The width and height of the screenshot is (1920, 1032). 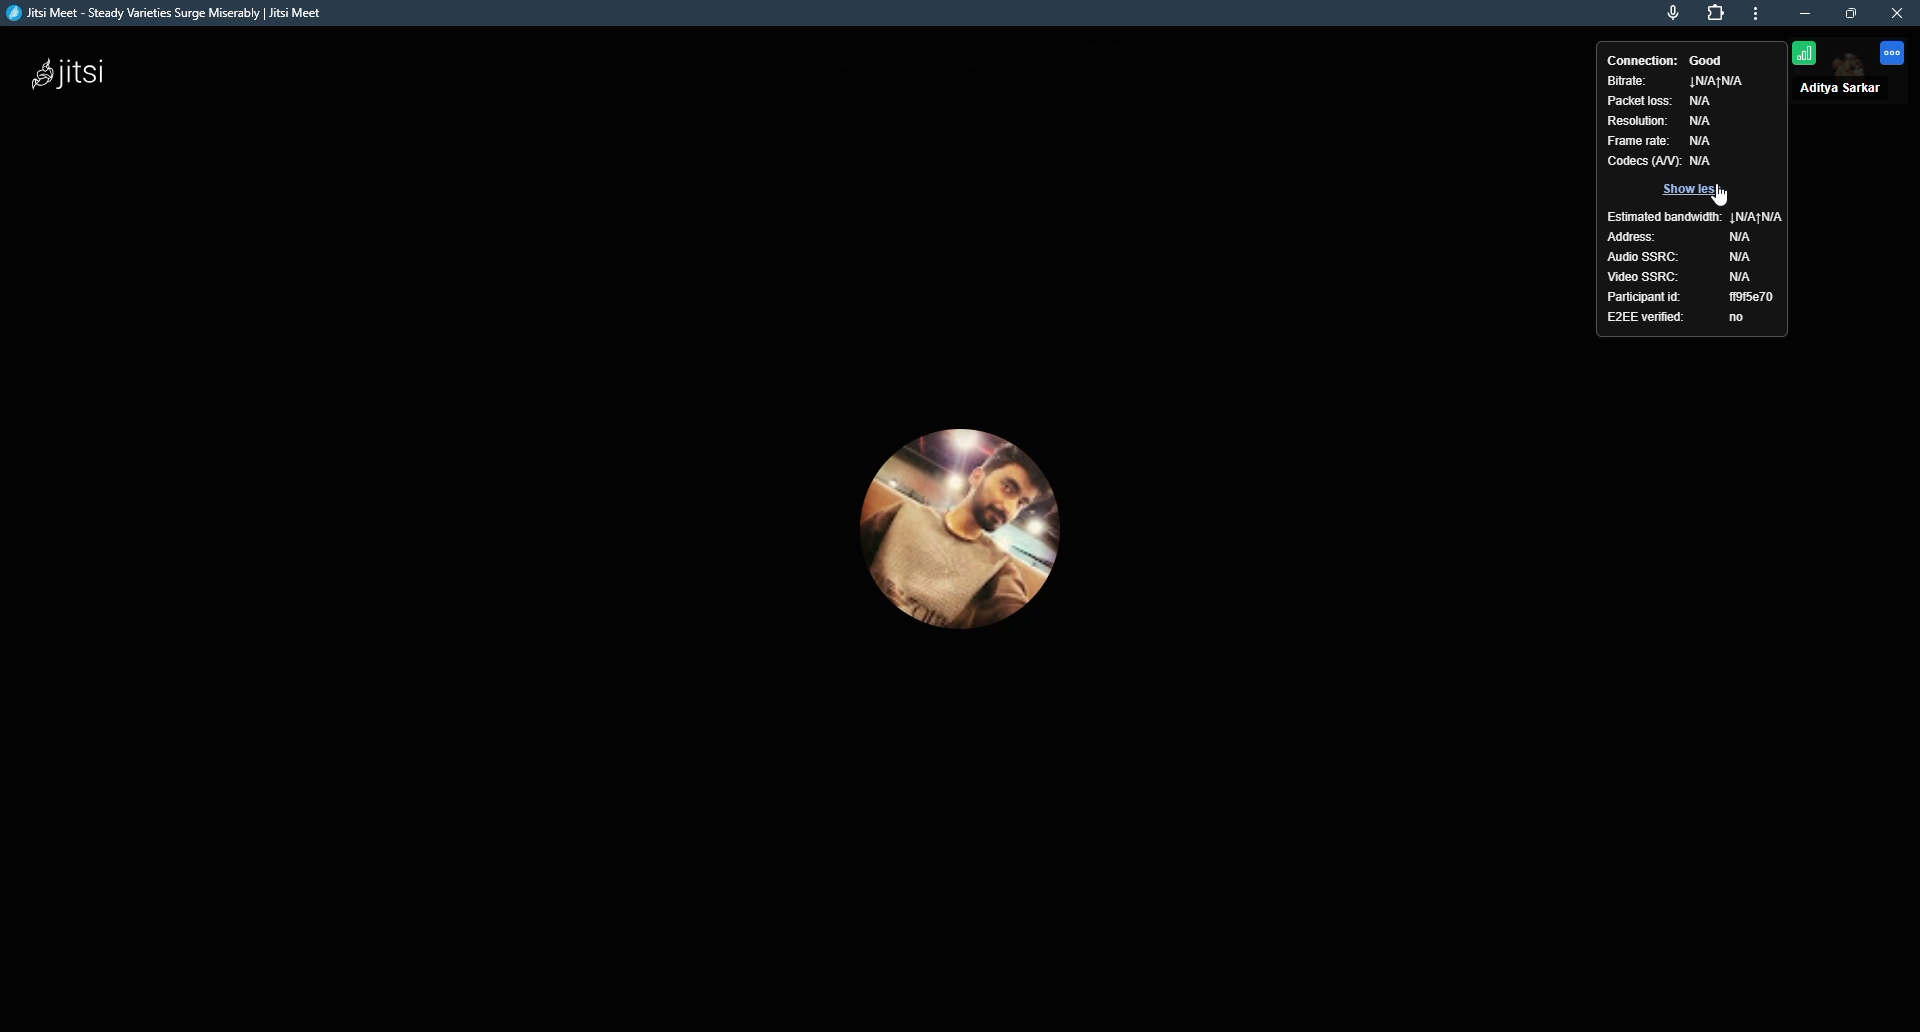 What do you see at coordinates (1739, 317) in the screenshot?
I see `no` at bounding box center [1739, 317].